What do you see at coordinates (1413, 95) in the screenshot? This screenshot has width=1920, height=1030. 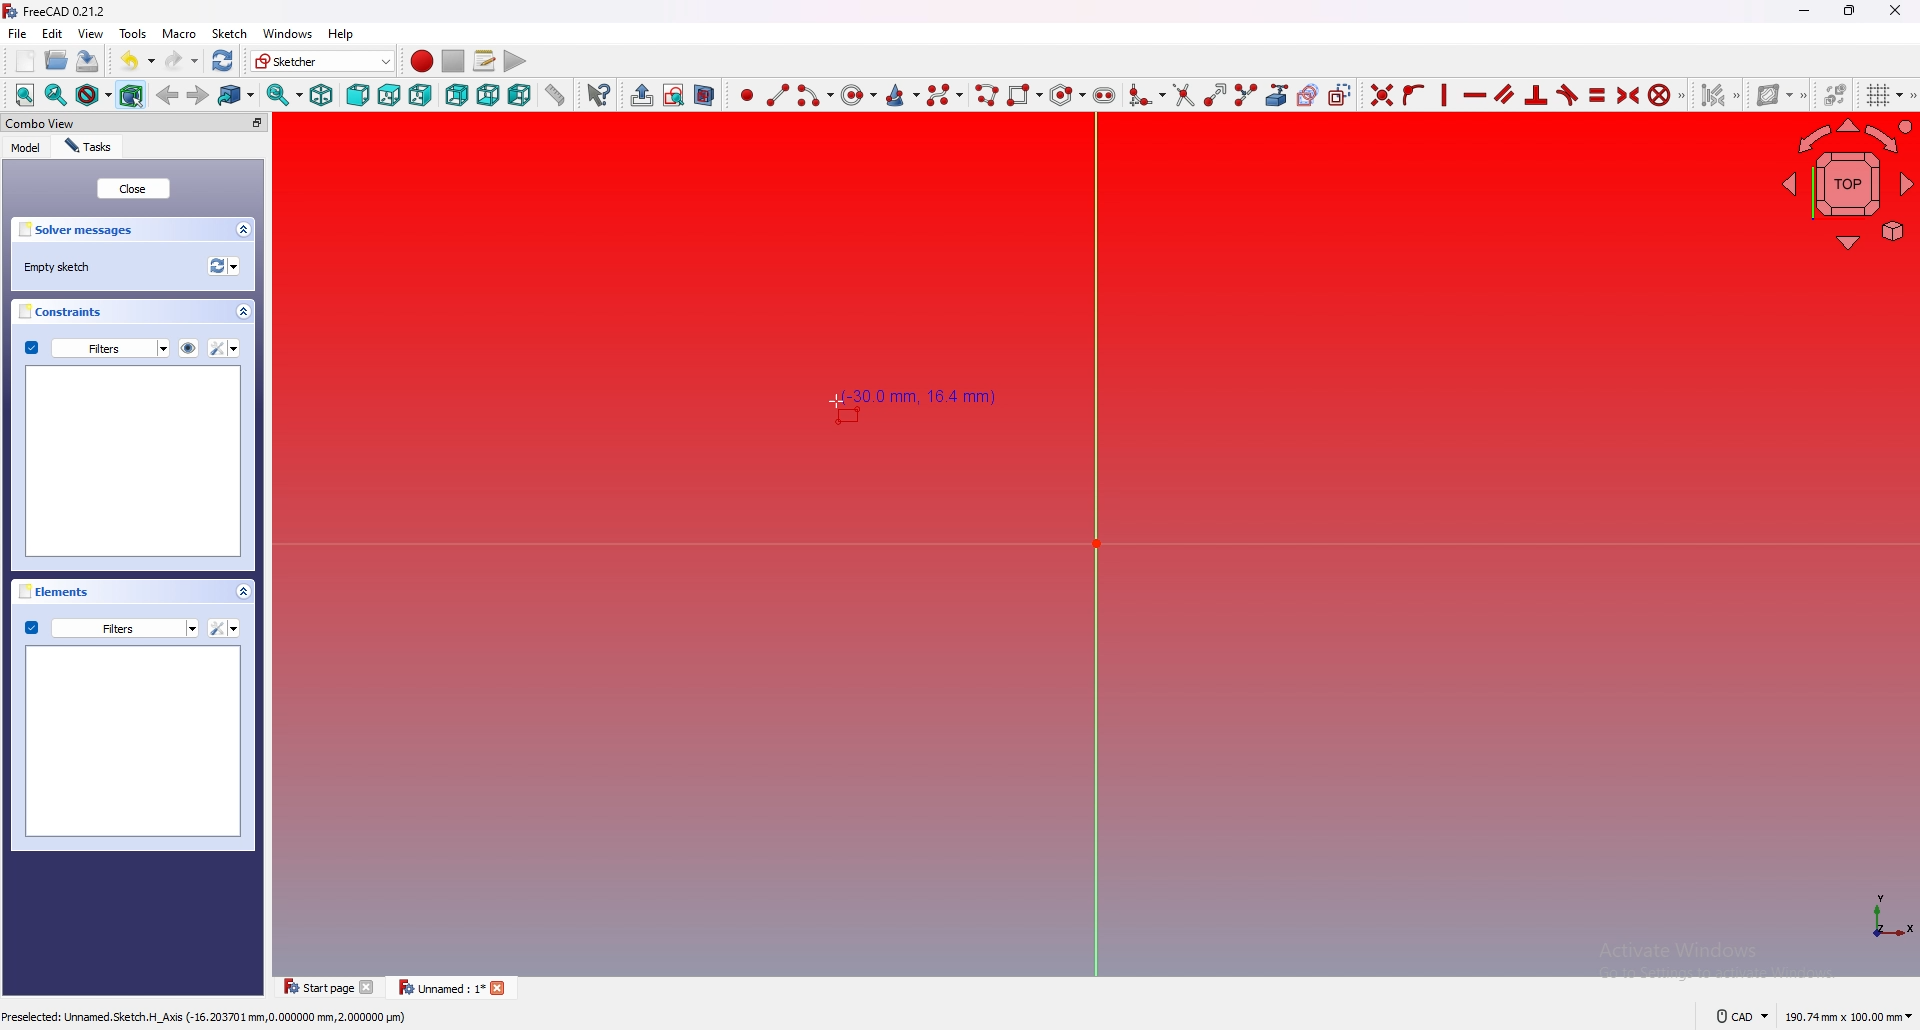 I see `constraint point onto object` at bounding box center [1413, 95].